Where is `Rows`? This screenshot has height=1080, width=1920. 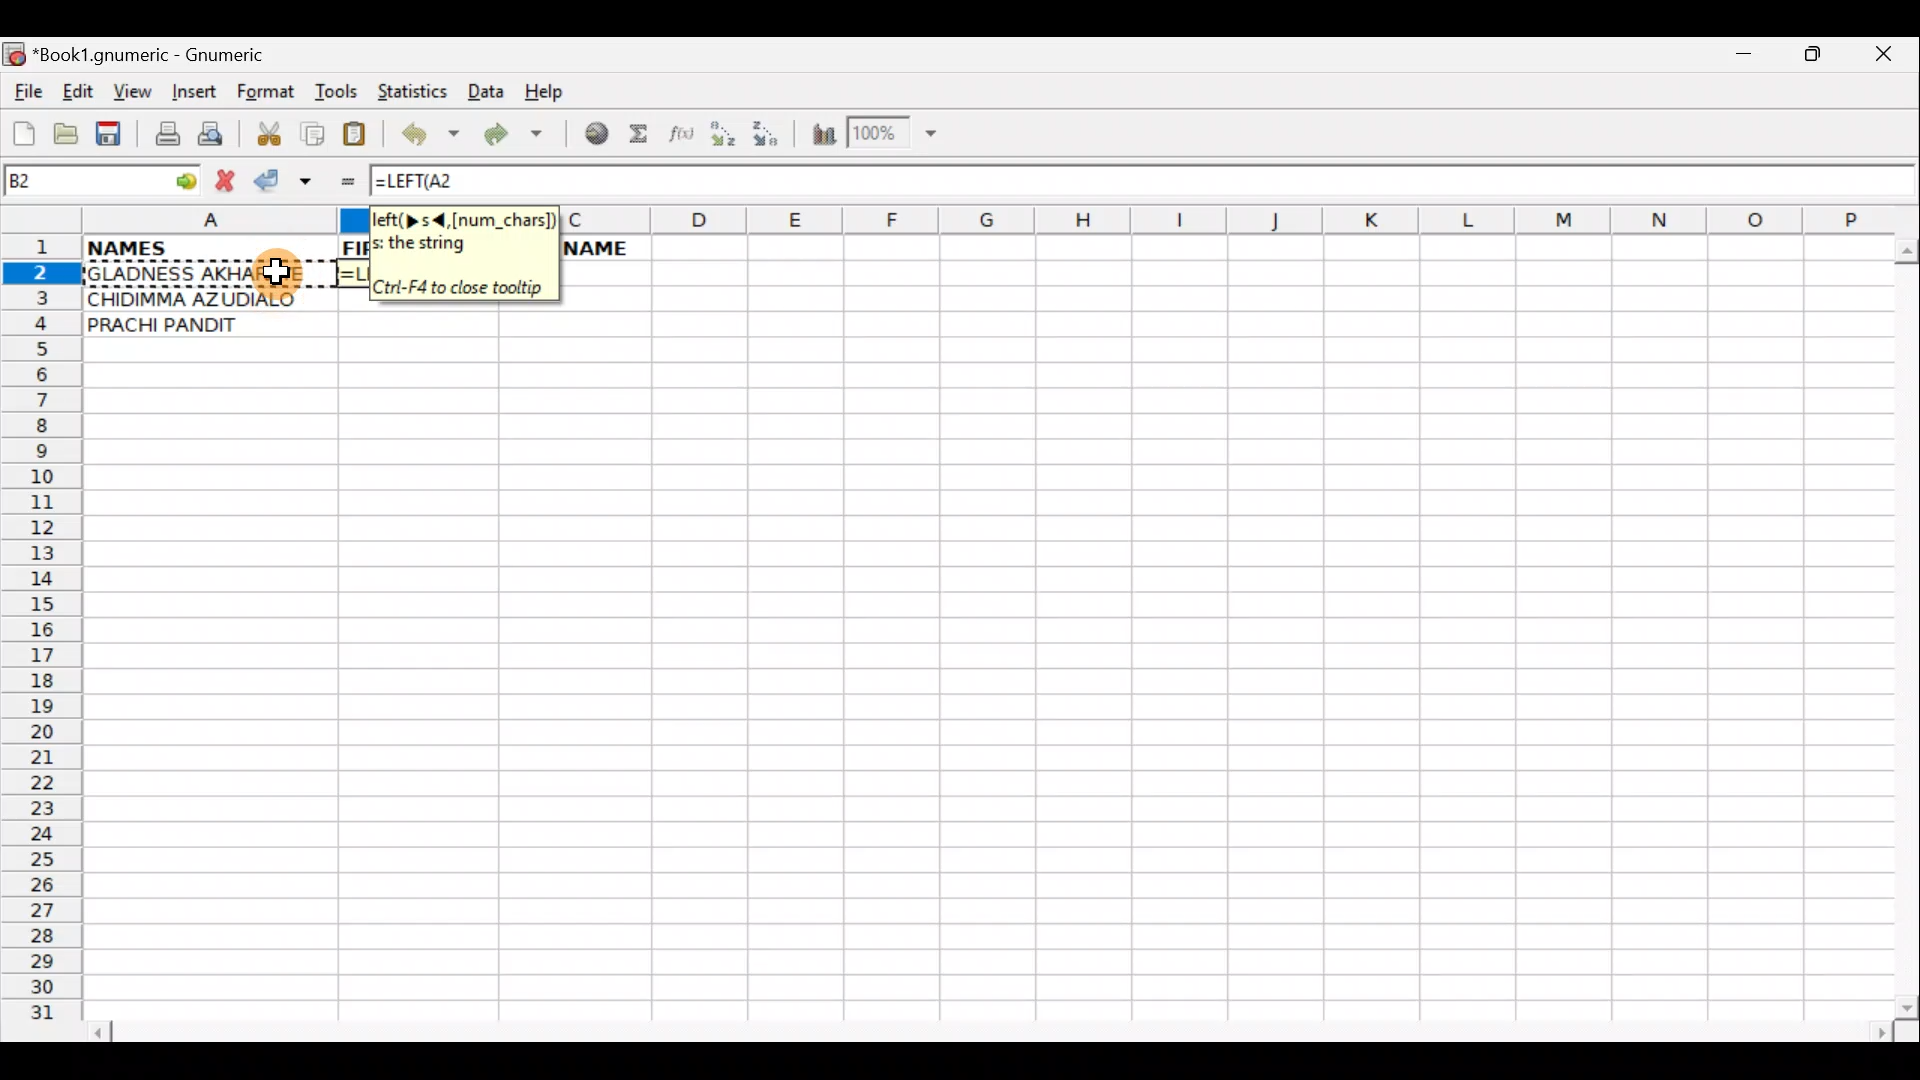 Rows is located at coordinates (42, 636).